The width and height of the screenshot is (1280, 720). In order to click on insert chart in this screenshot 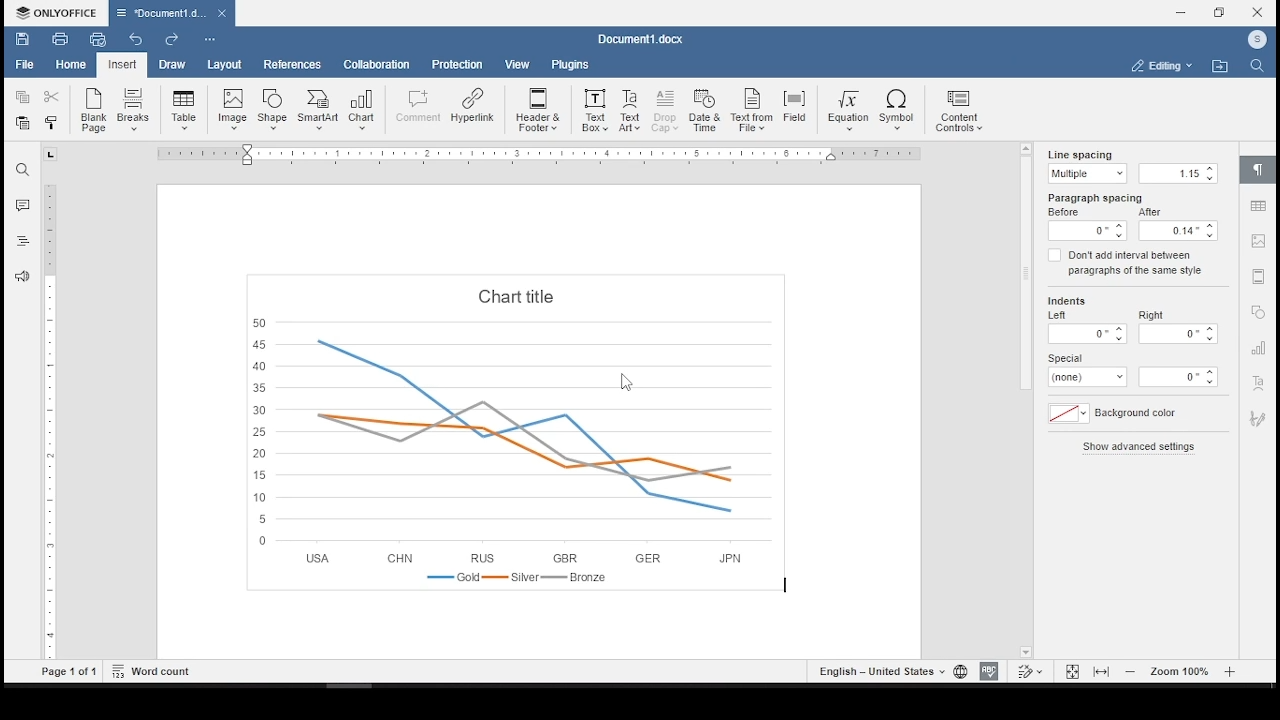, I will do `click(364, 110)`.